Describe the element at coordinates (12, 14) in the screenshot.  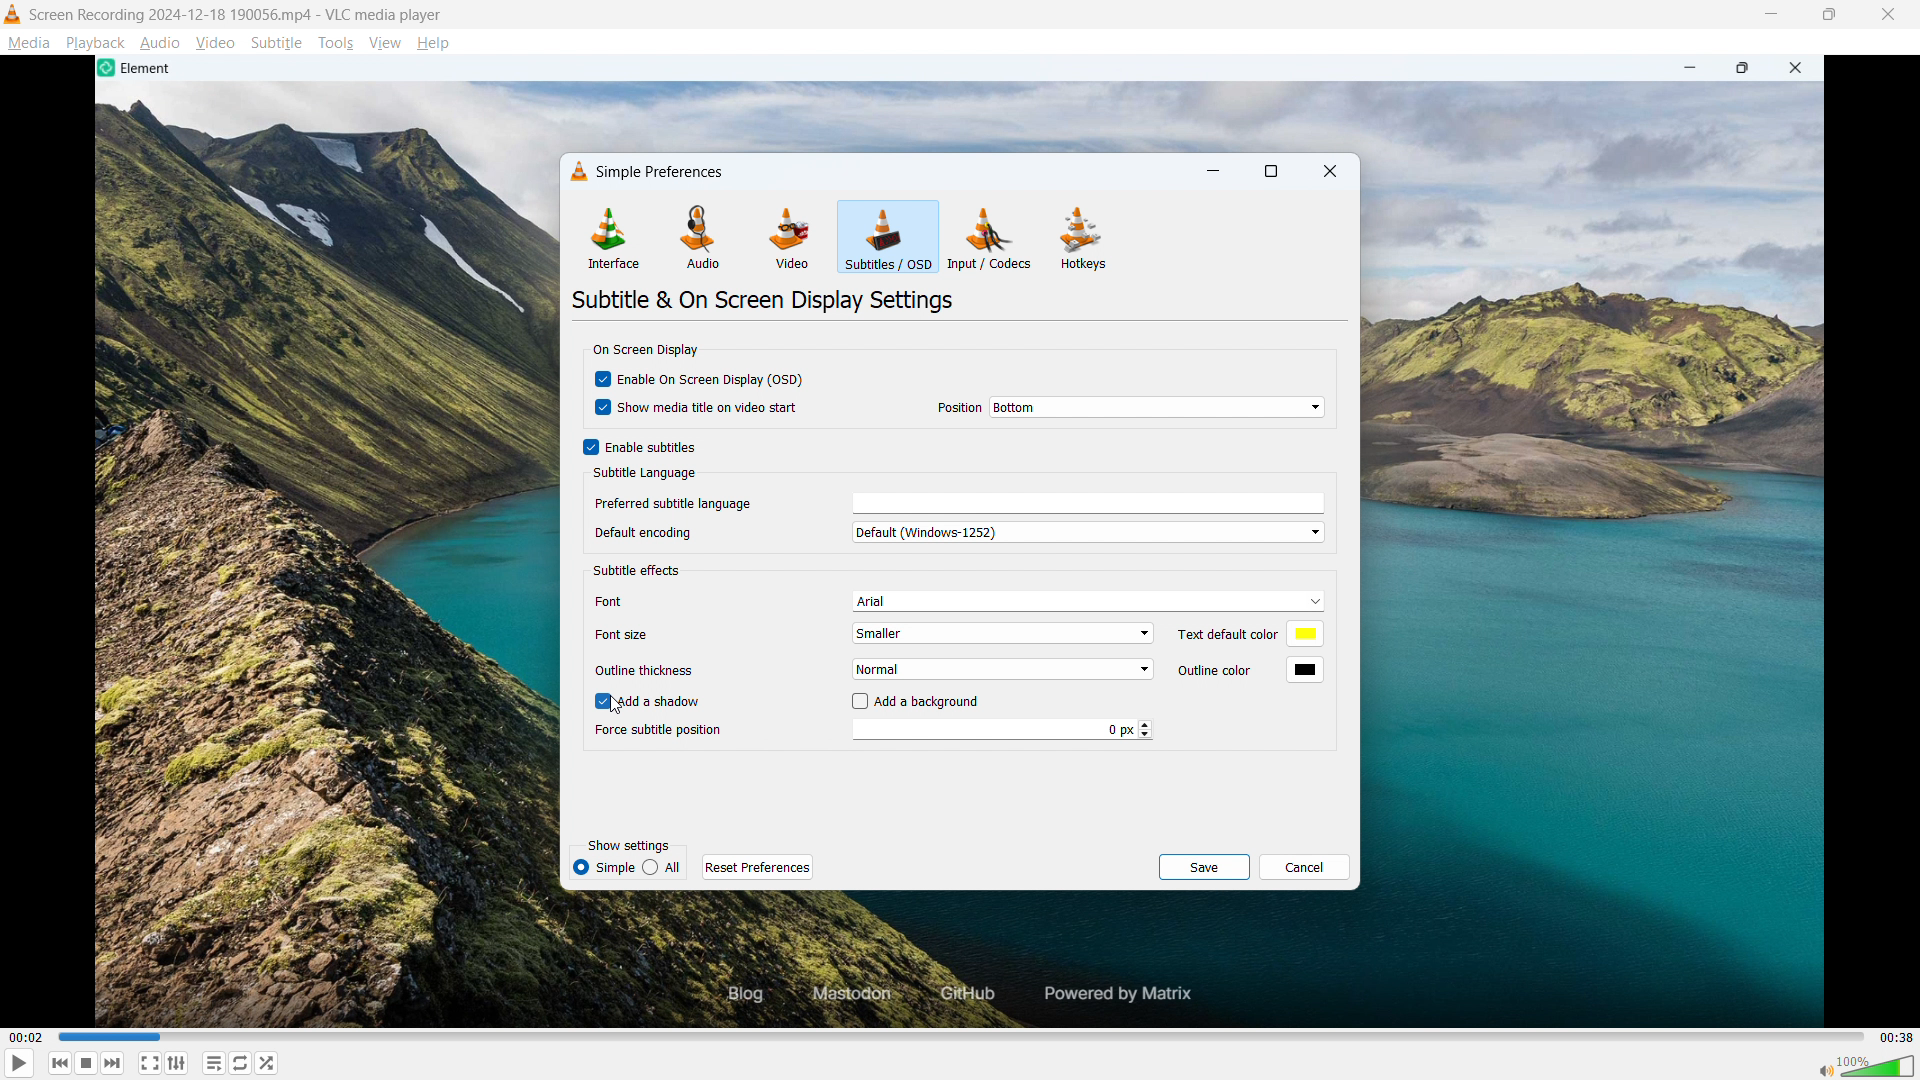
I see `VLC Logo ` at that location.